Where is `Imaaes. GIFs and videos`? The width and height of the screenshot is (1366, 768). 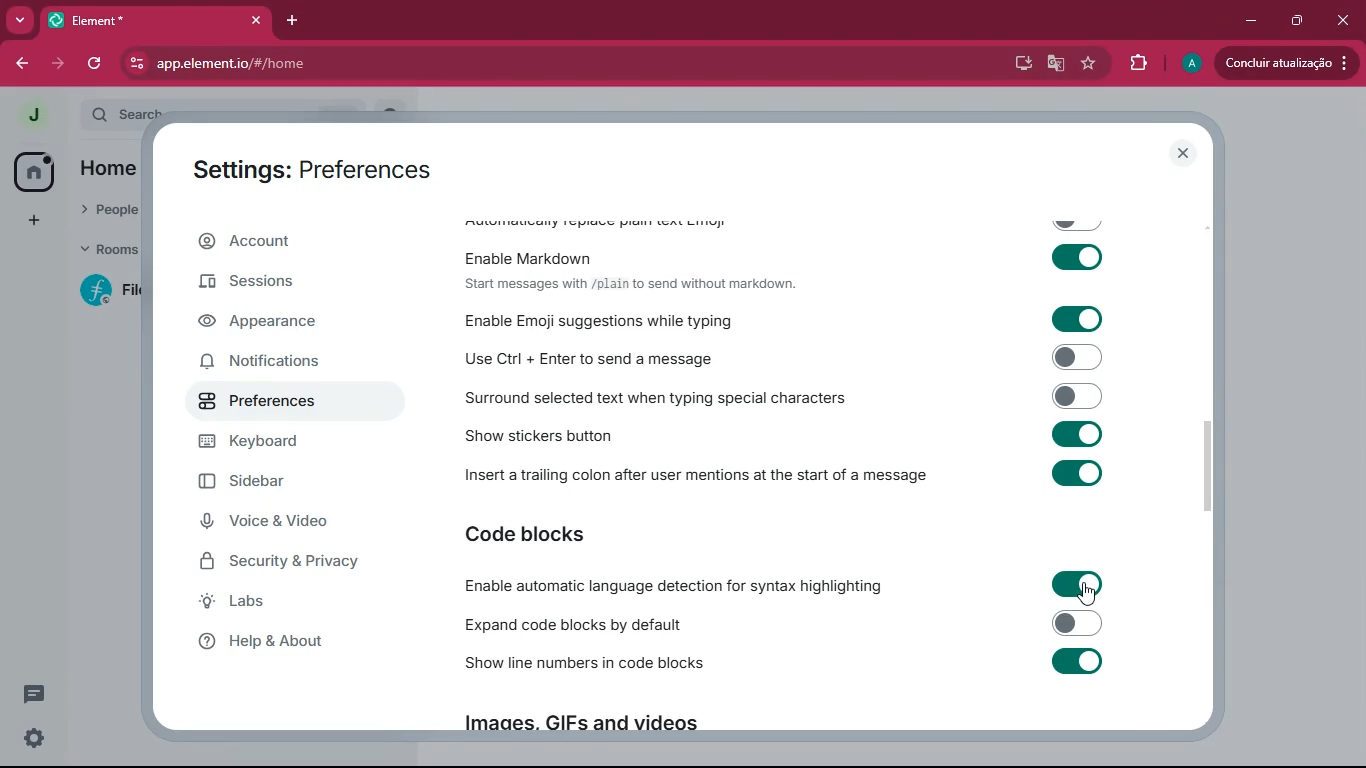 Imaaes. GIFs and videos is located at coordinates (578, 727).